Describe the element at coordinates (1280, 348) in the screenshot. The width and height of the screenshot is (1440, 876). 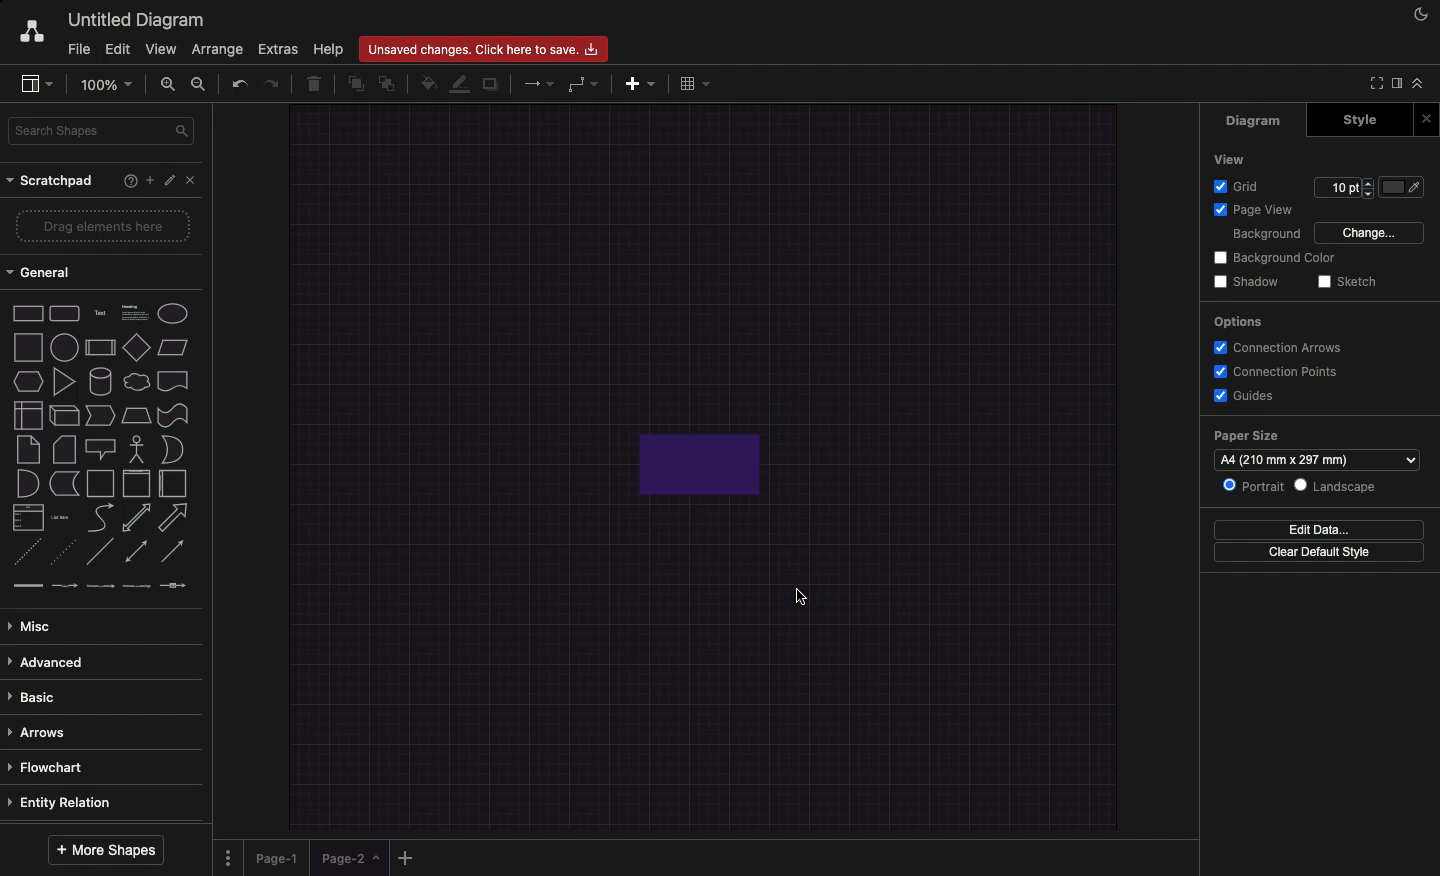
I see `Connection arrows` at that location.